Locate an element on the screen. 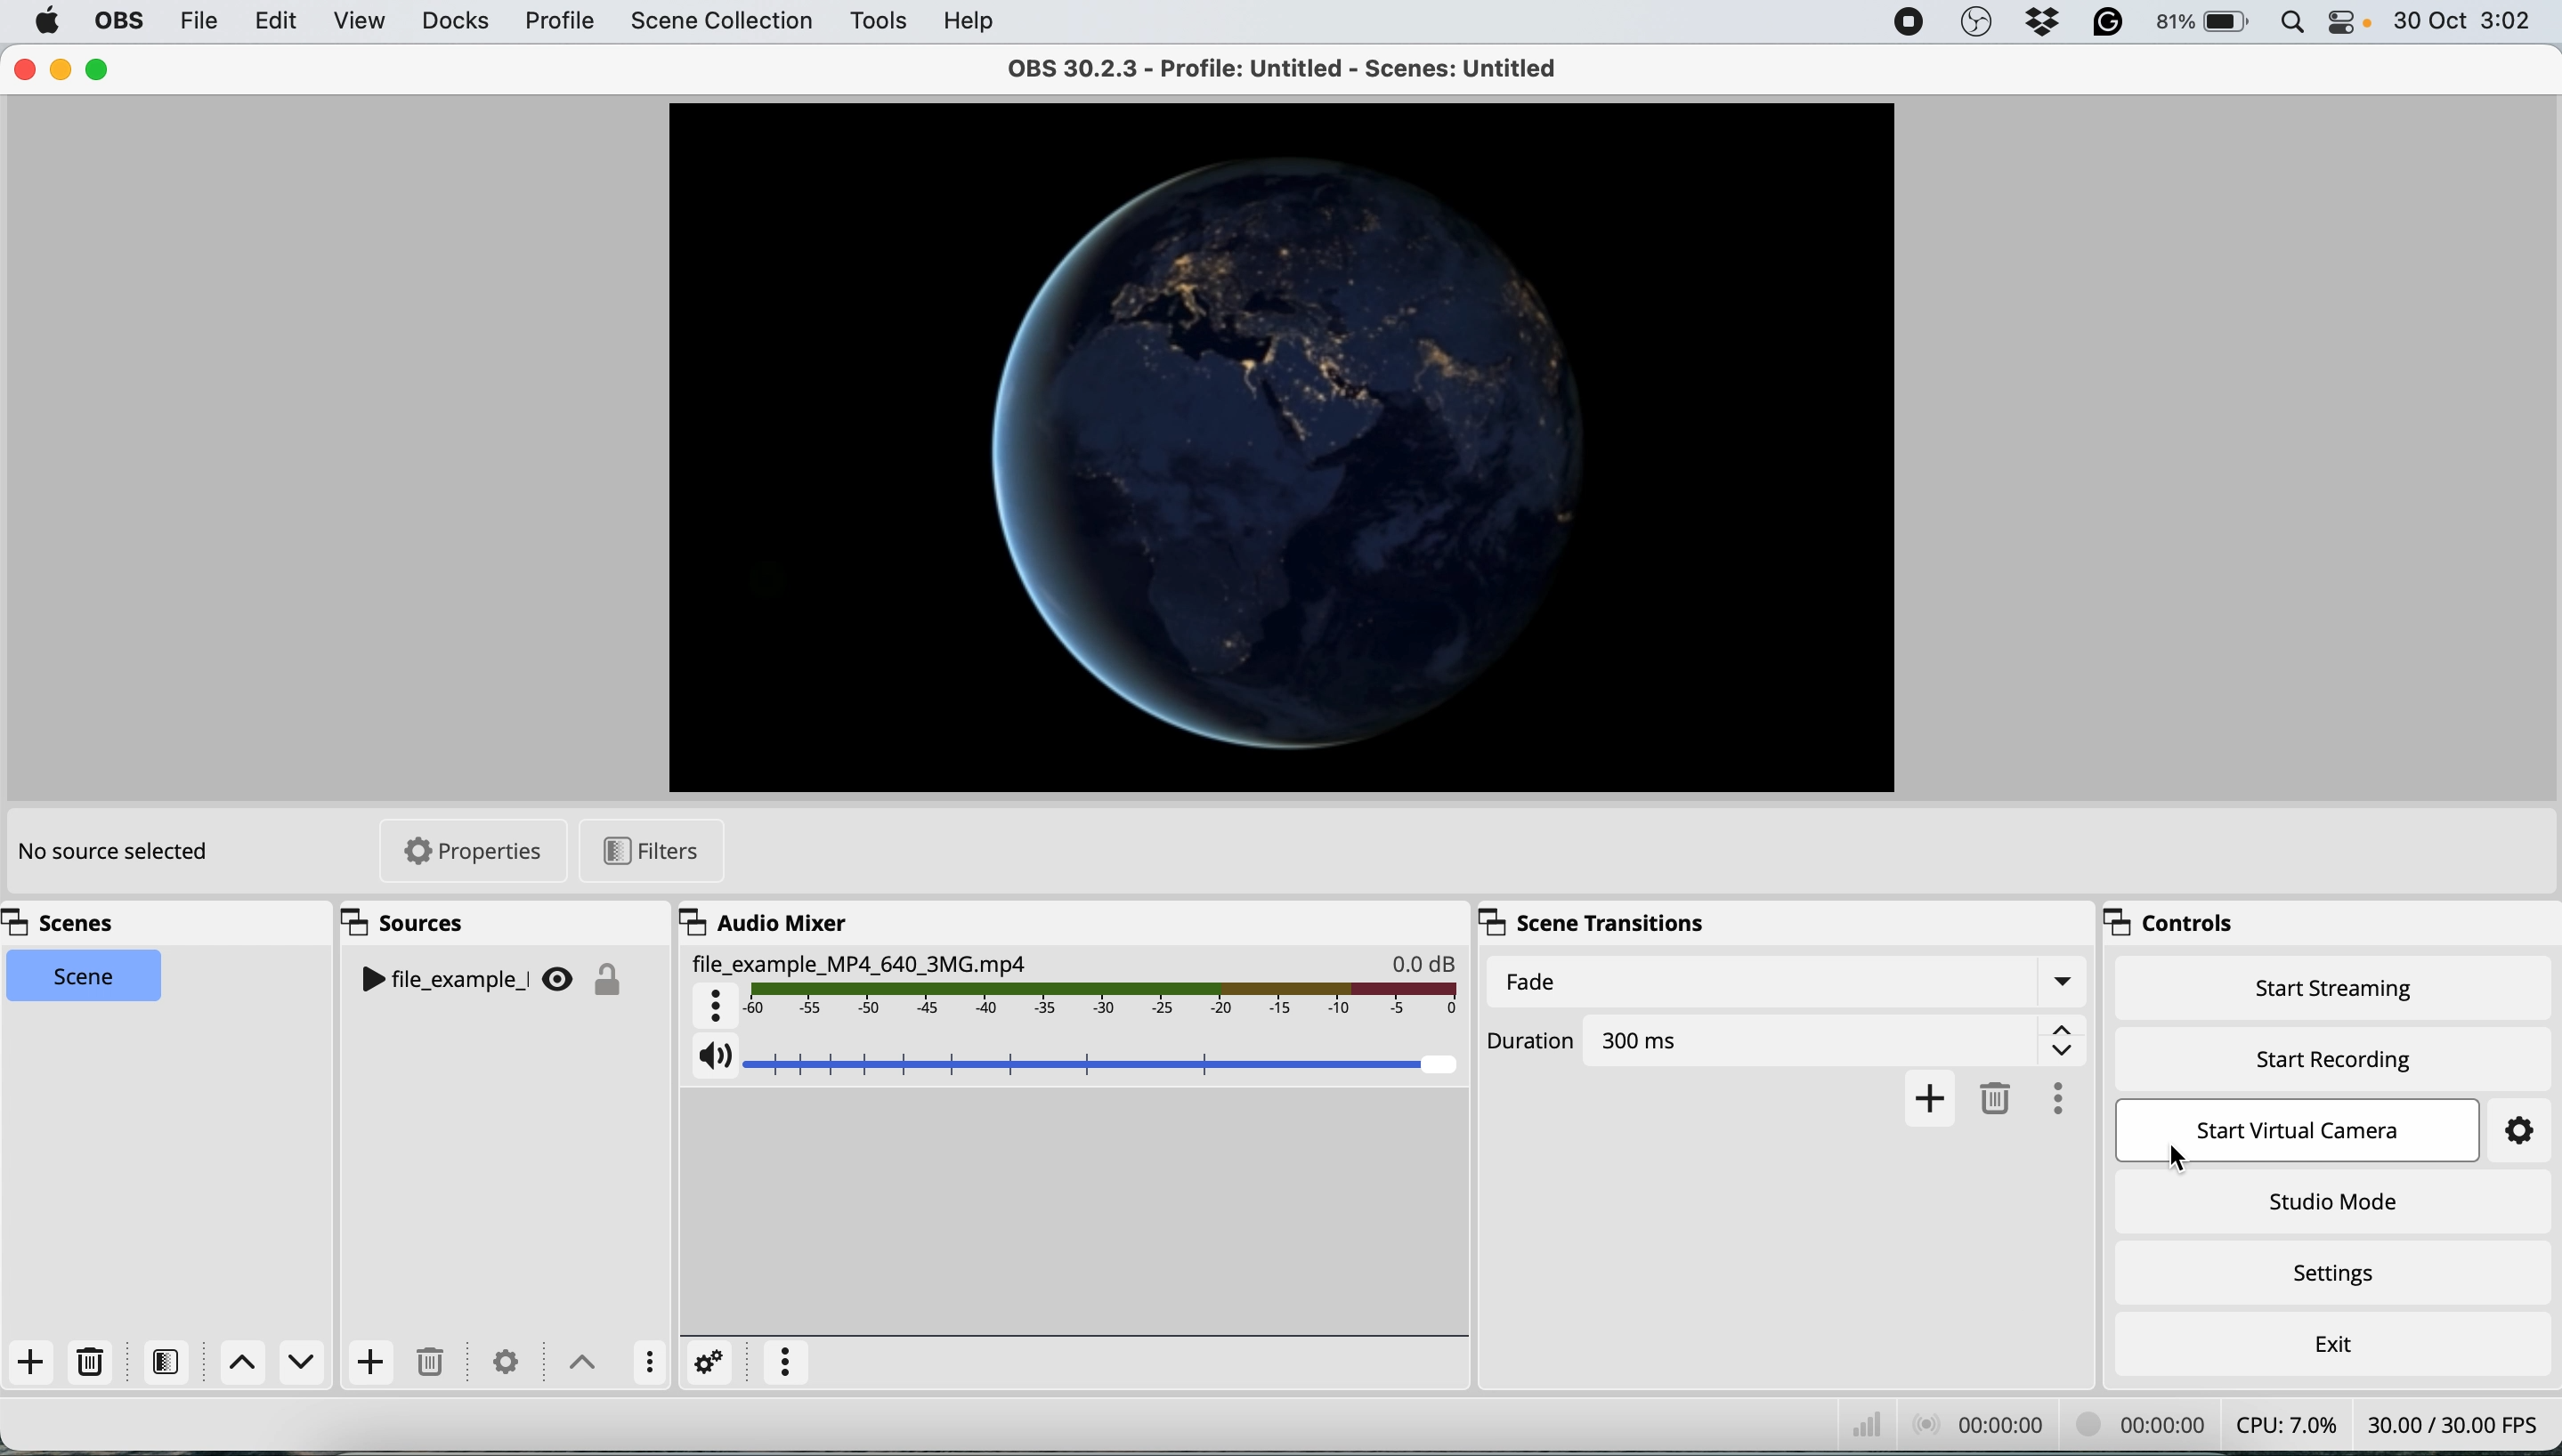 This screenshot has width=2562, height=1456. scene collection is located at coordinates (721, 21).